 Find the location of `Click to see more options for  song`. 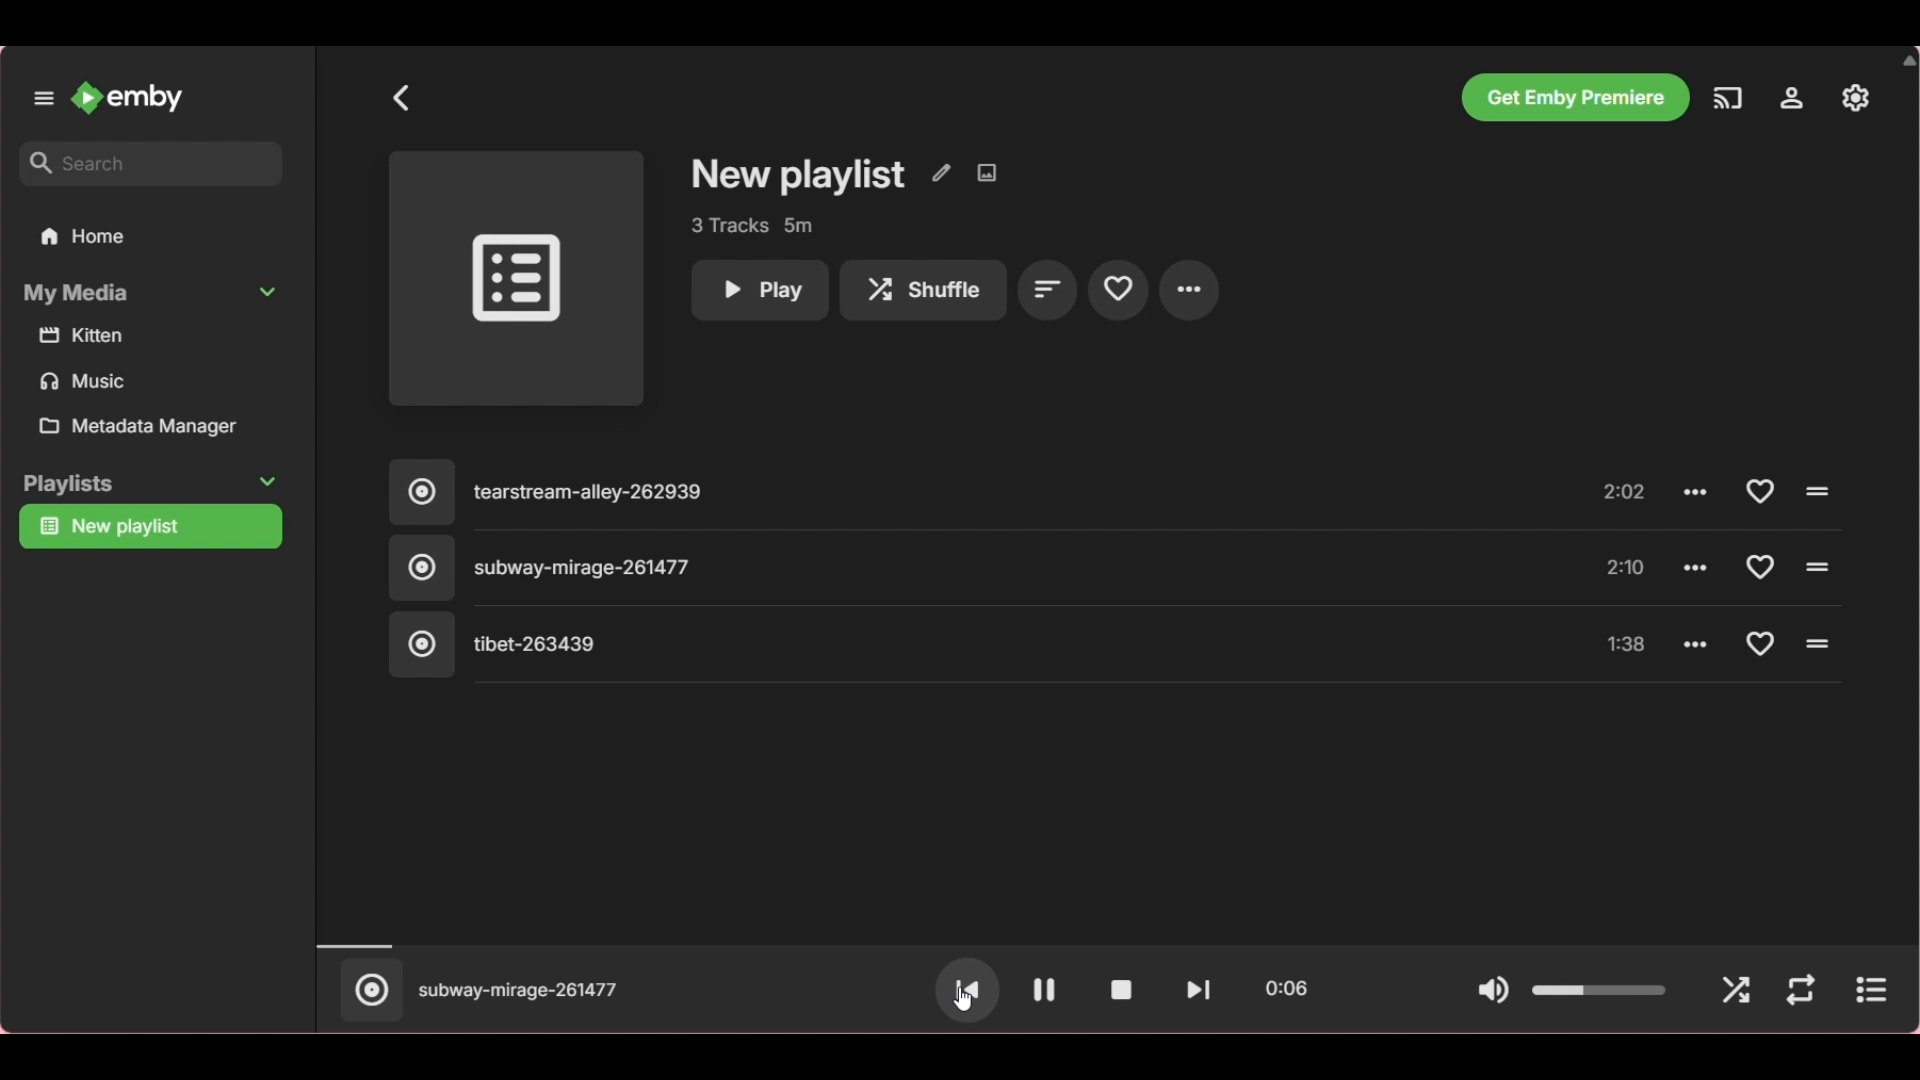

Click to see more options for  song is located at coordinates (1696, 642).